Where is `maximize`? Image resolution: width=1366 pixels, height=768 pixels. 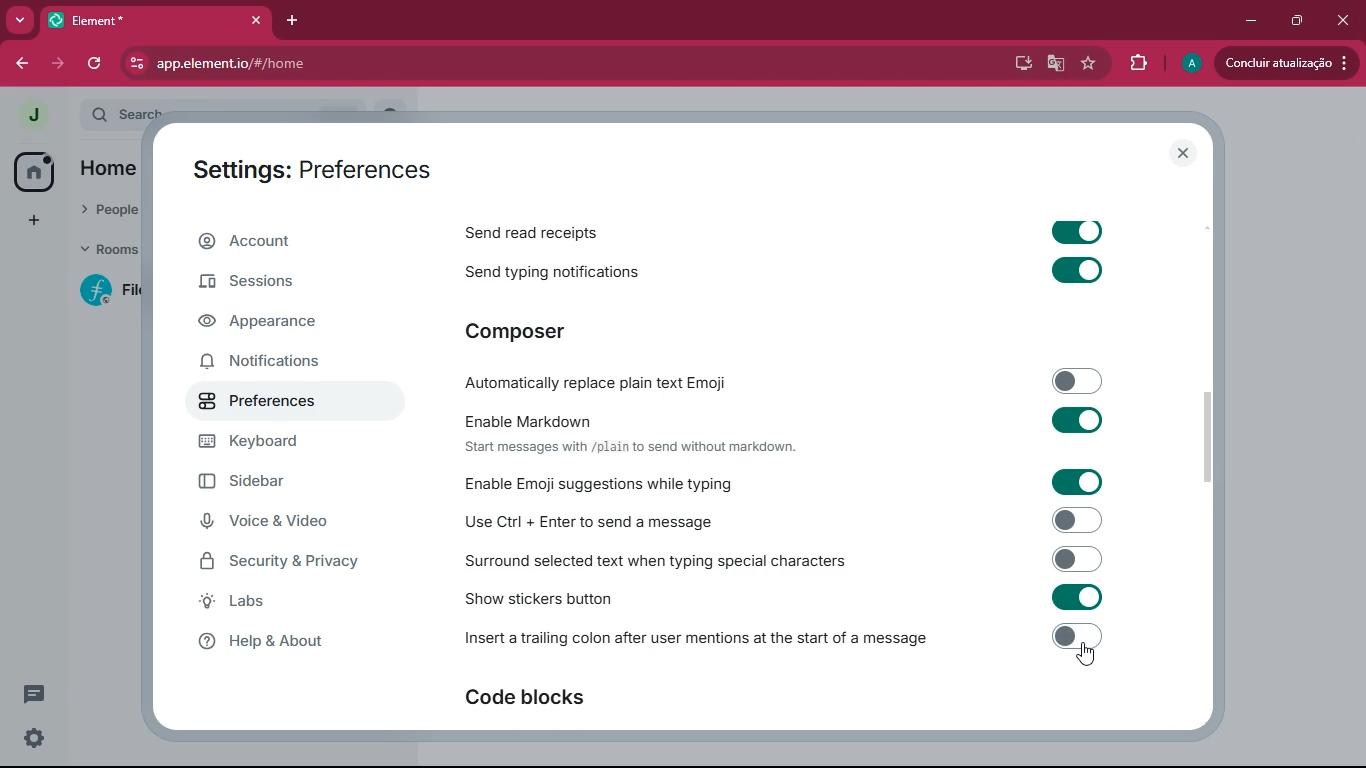
maximize is located at coordinates (1299, 22).